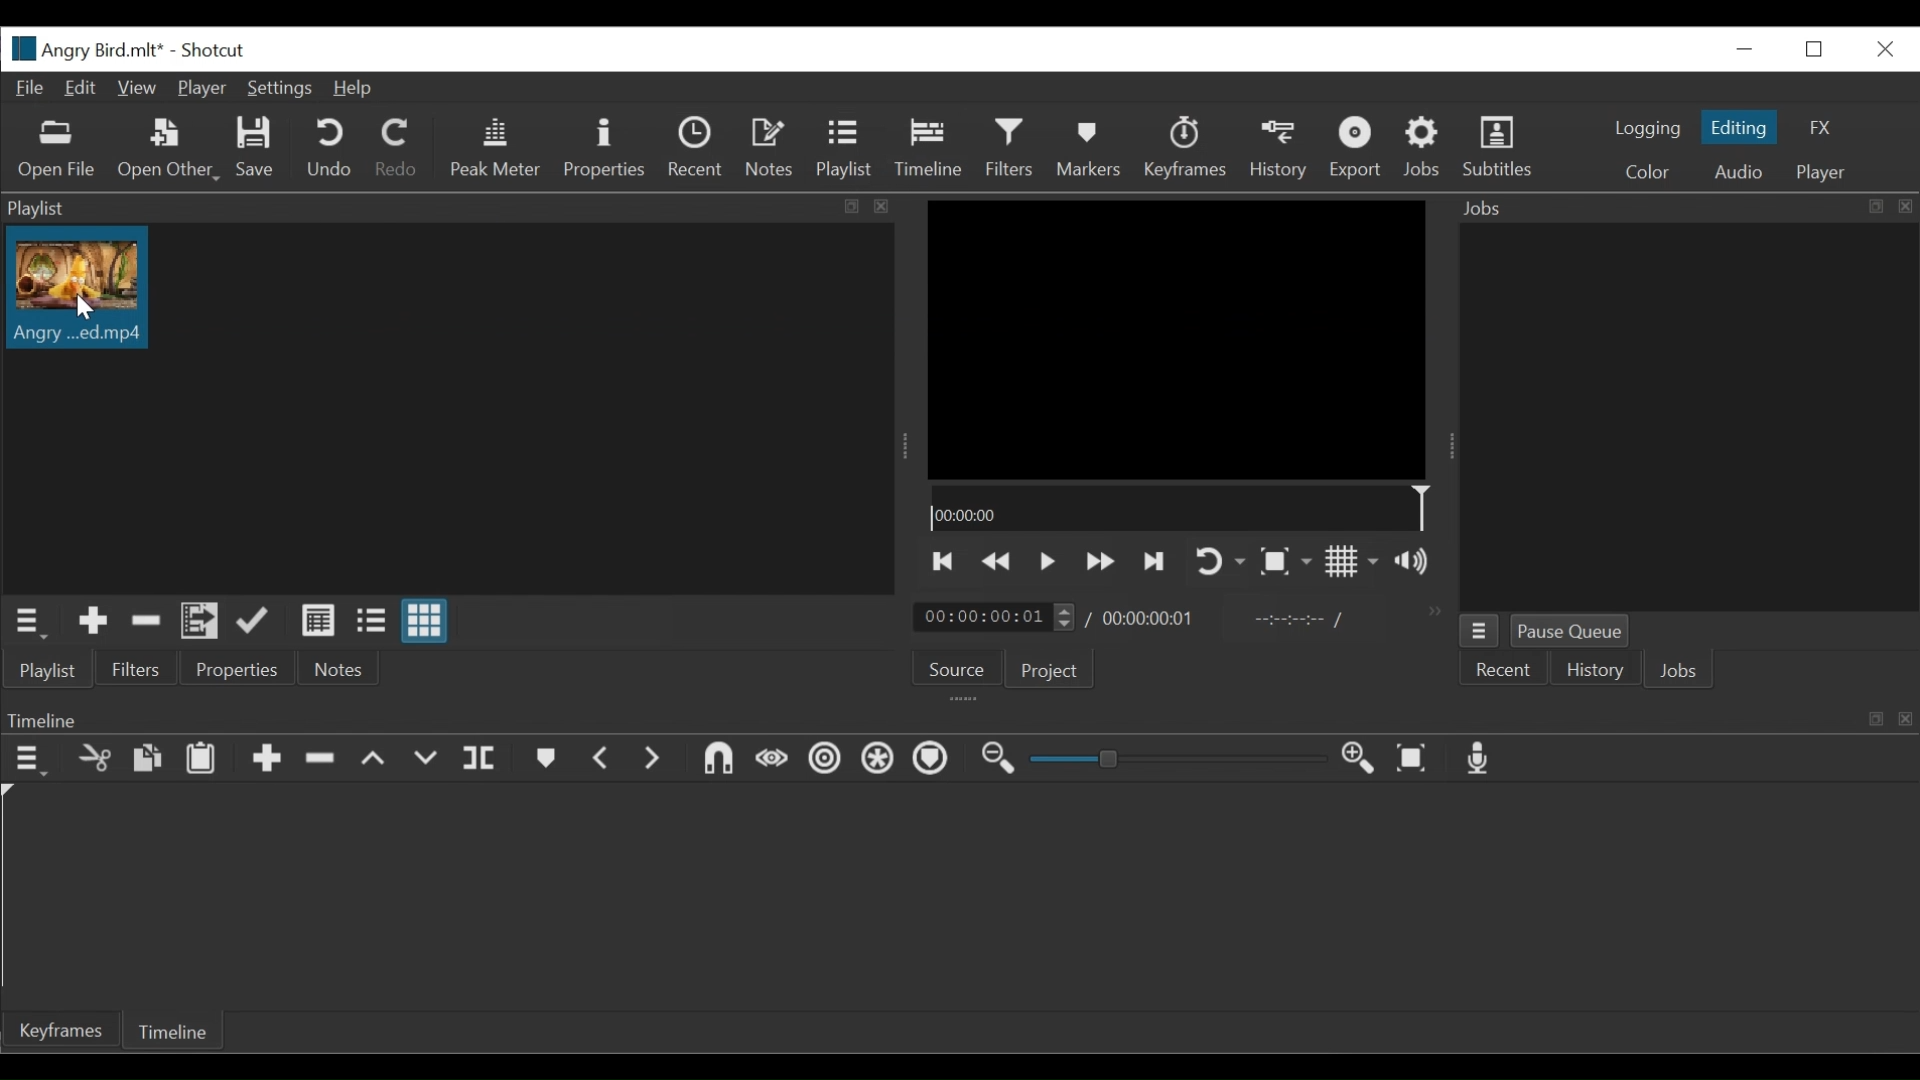 The height and width of the screenshot is (1080, 1920). What do you see at coordinates (1743, 171) in the screenshot?
I see `Audio` at bounding box center [1743, 171].